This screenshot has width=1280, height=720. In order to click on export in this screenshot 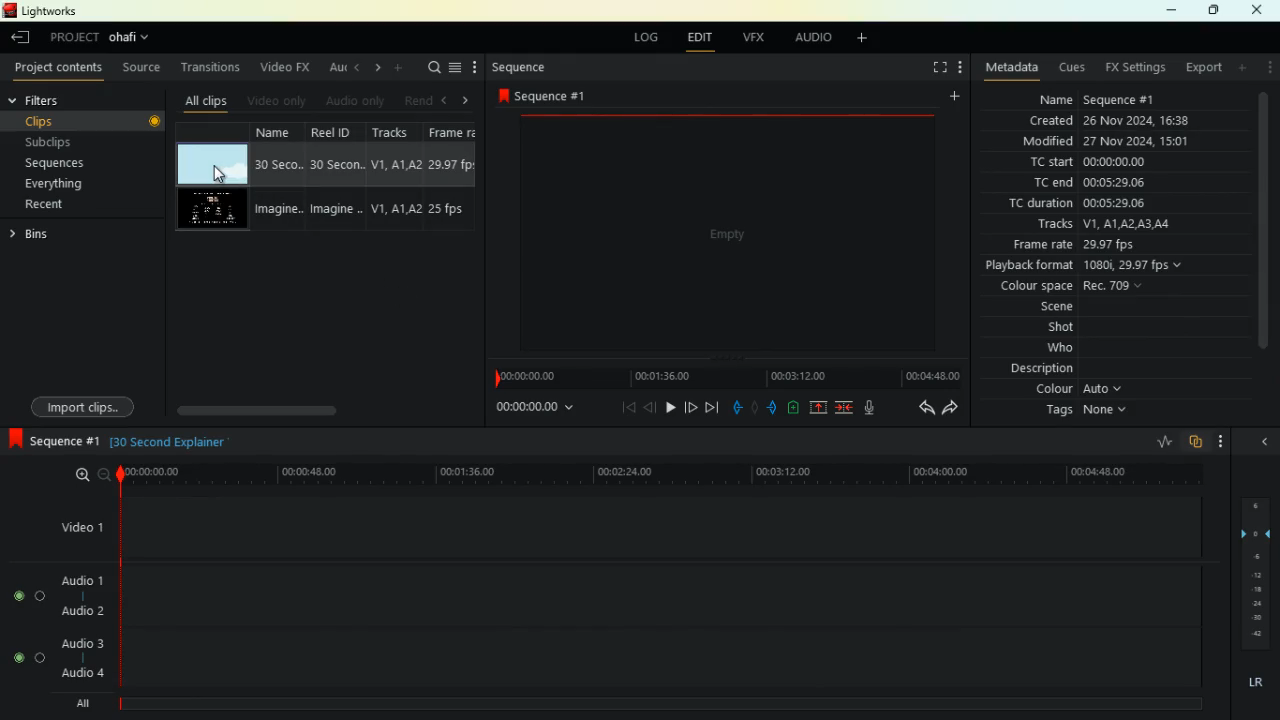, I will do `click(1201, 70)`.